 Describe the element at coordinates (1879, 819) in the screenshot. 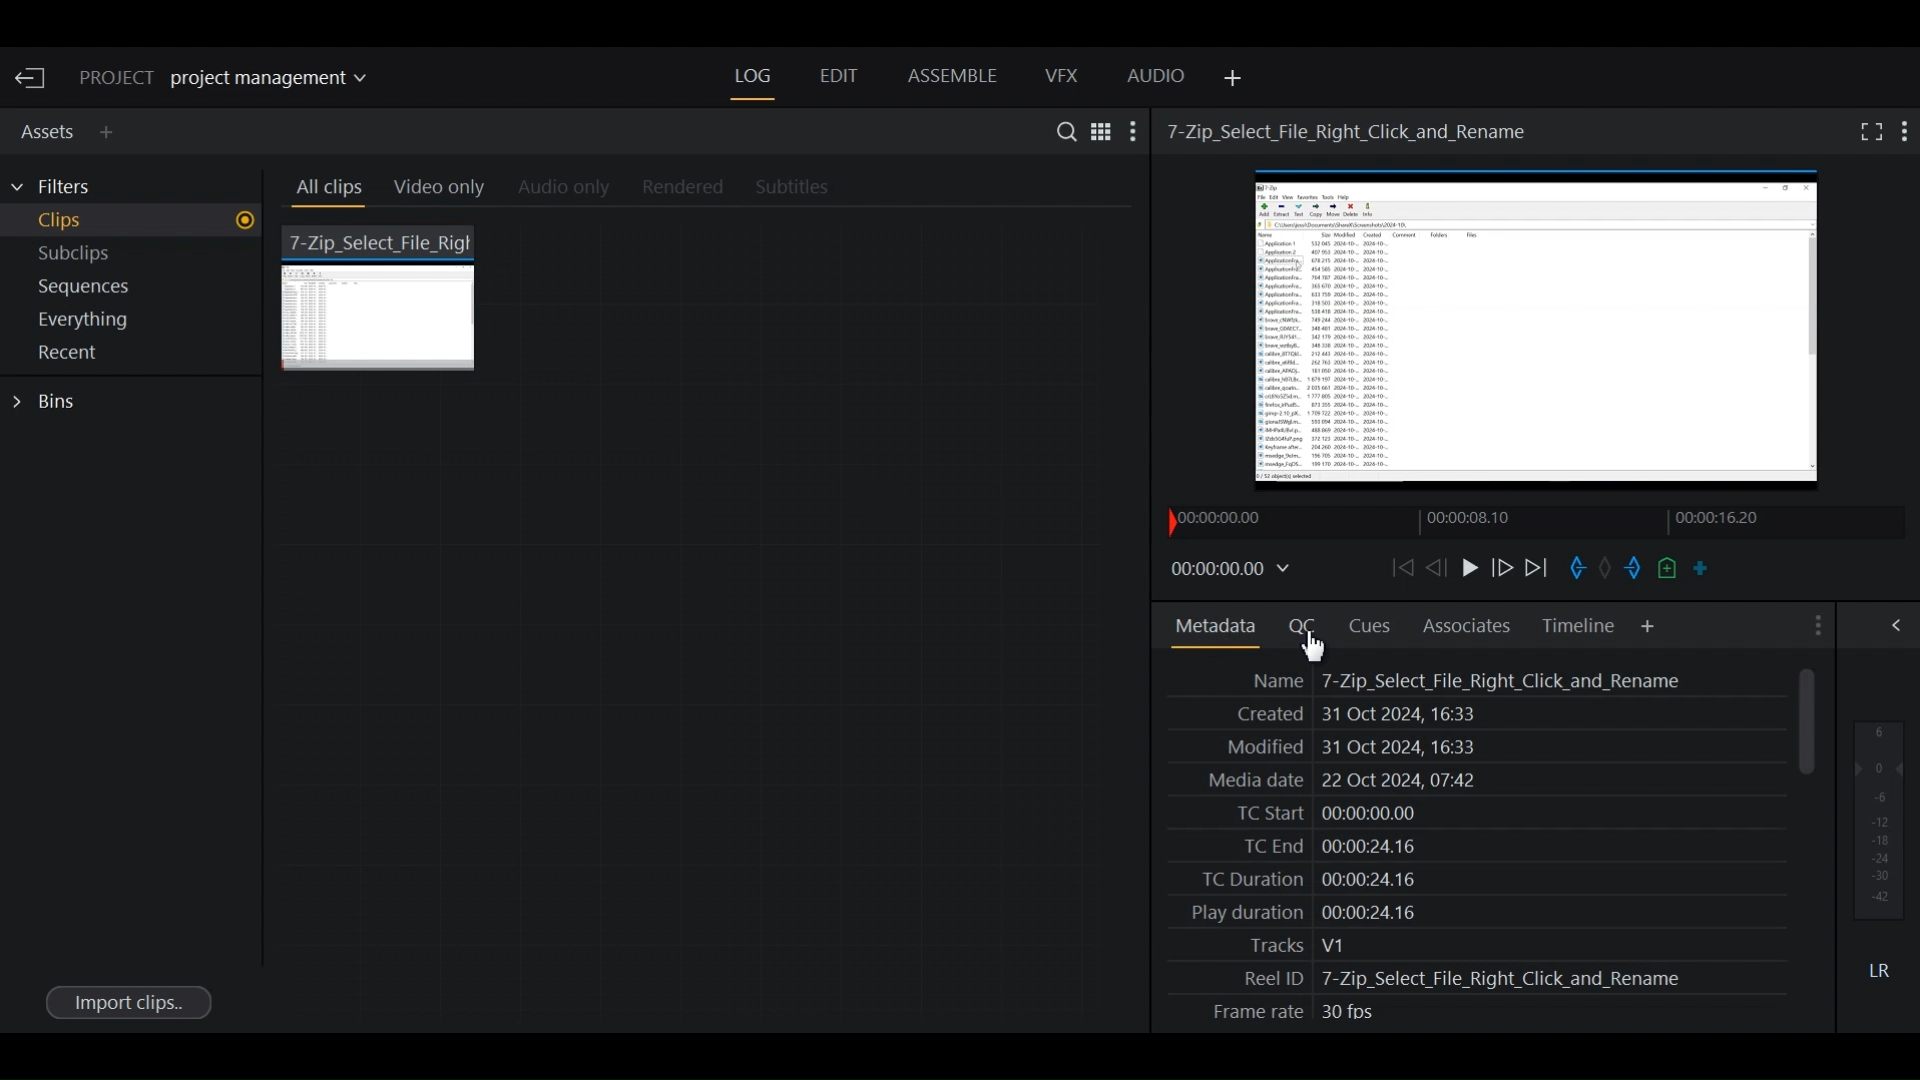

I see `Audio output levels` at that location.